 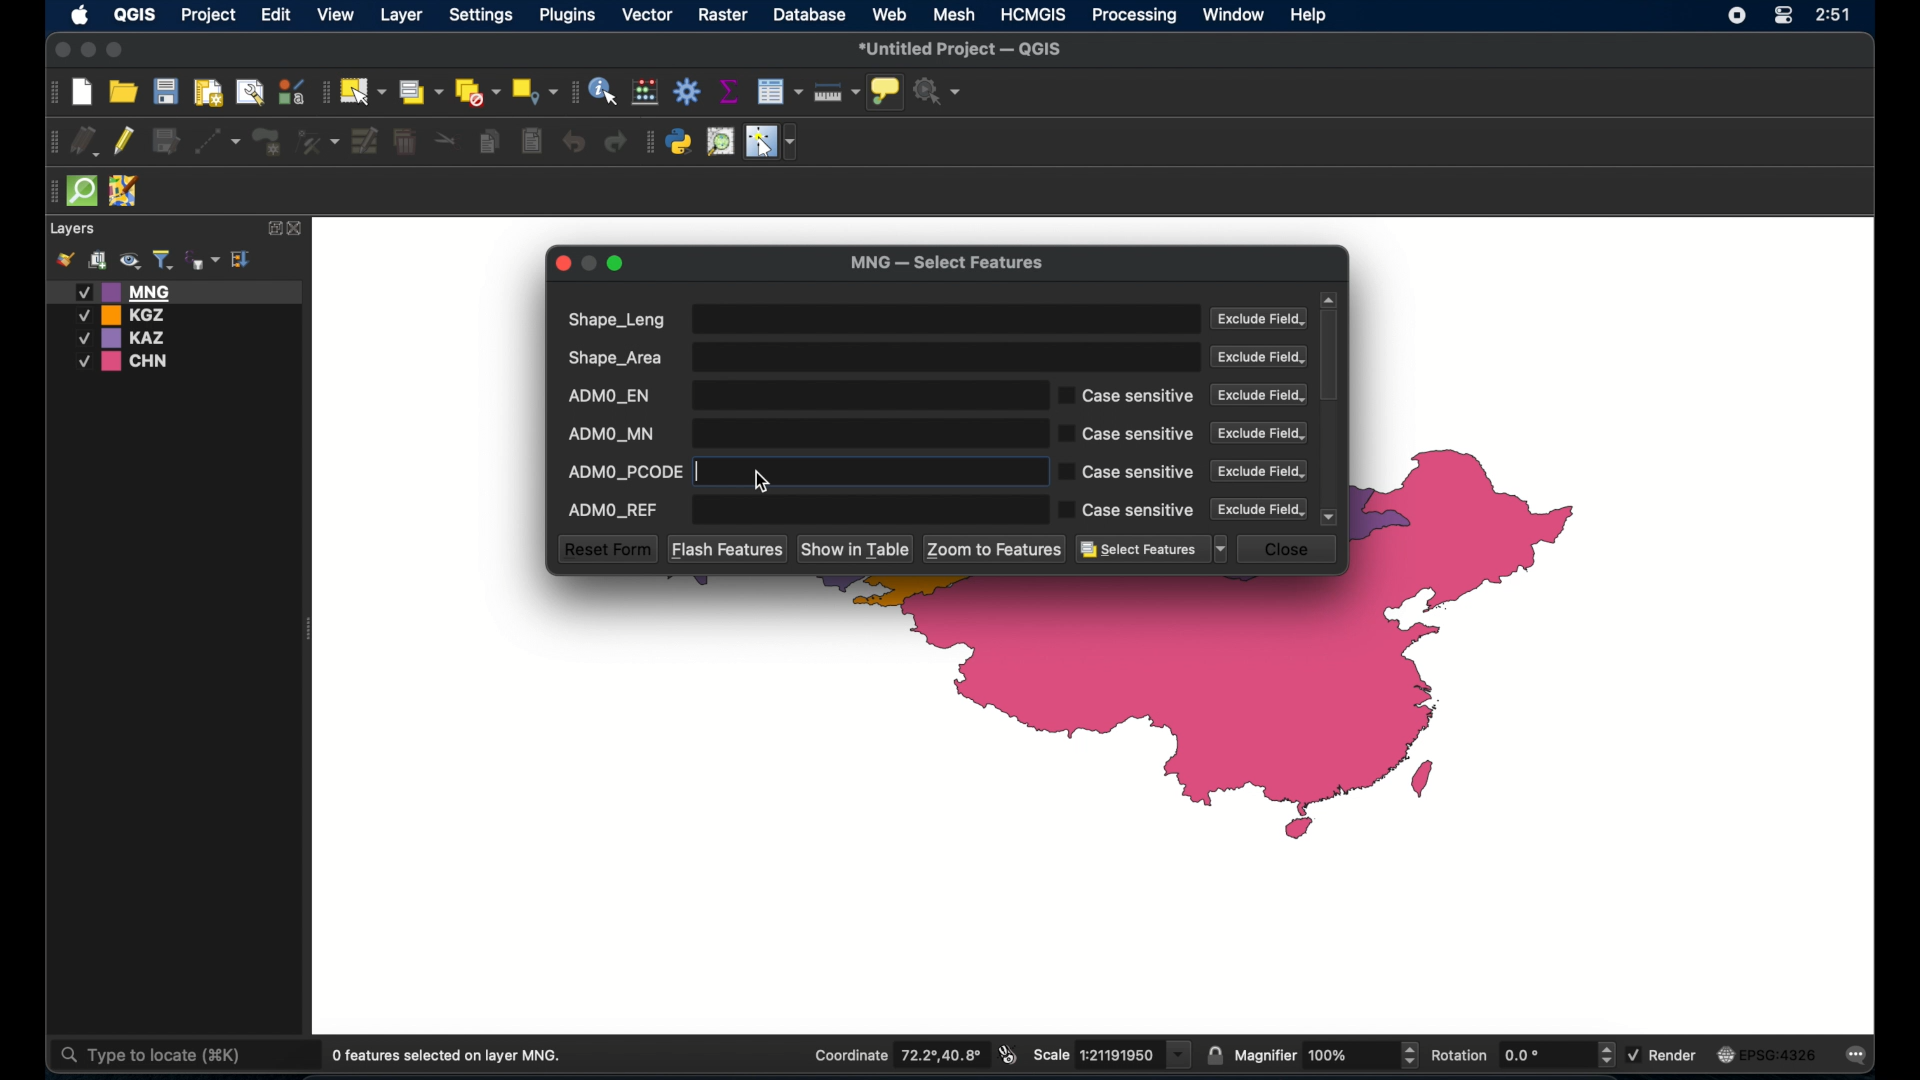 I want to click on exclude field, so click(x=1259, y=471).